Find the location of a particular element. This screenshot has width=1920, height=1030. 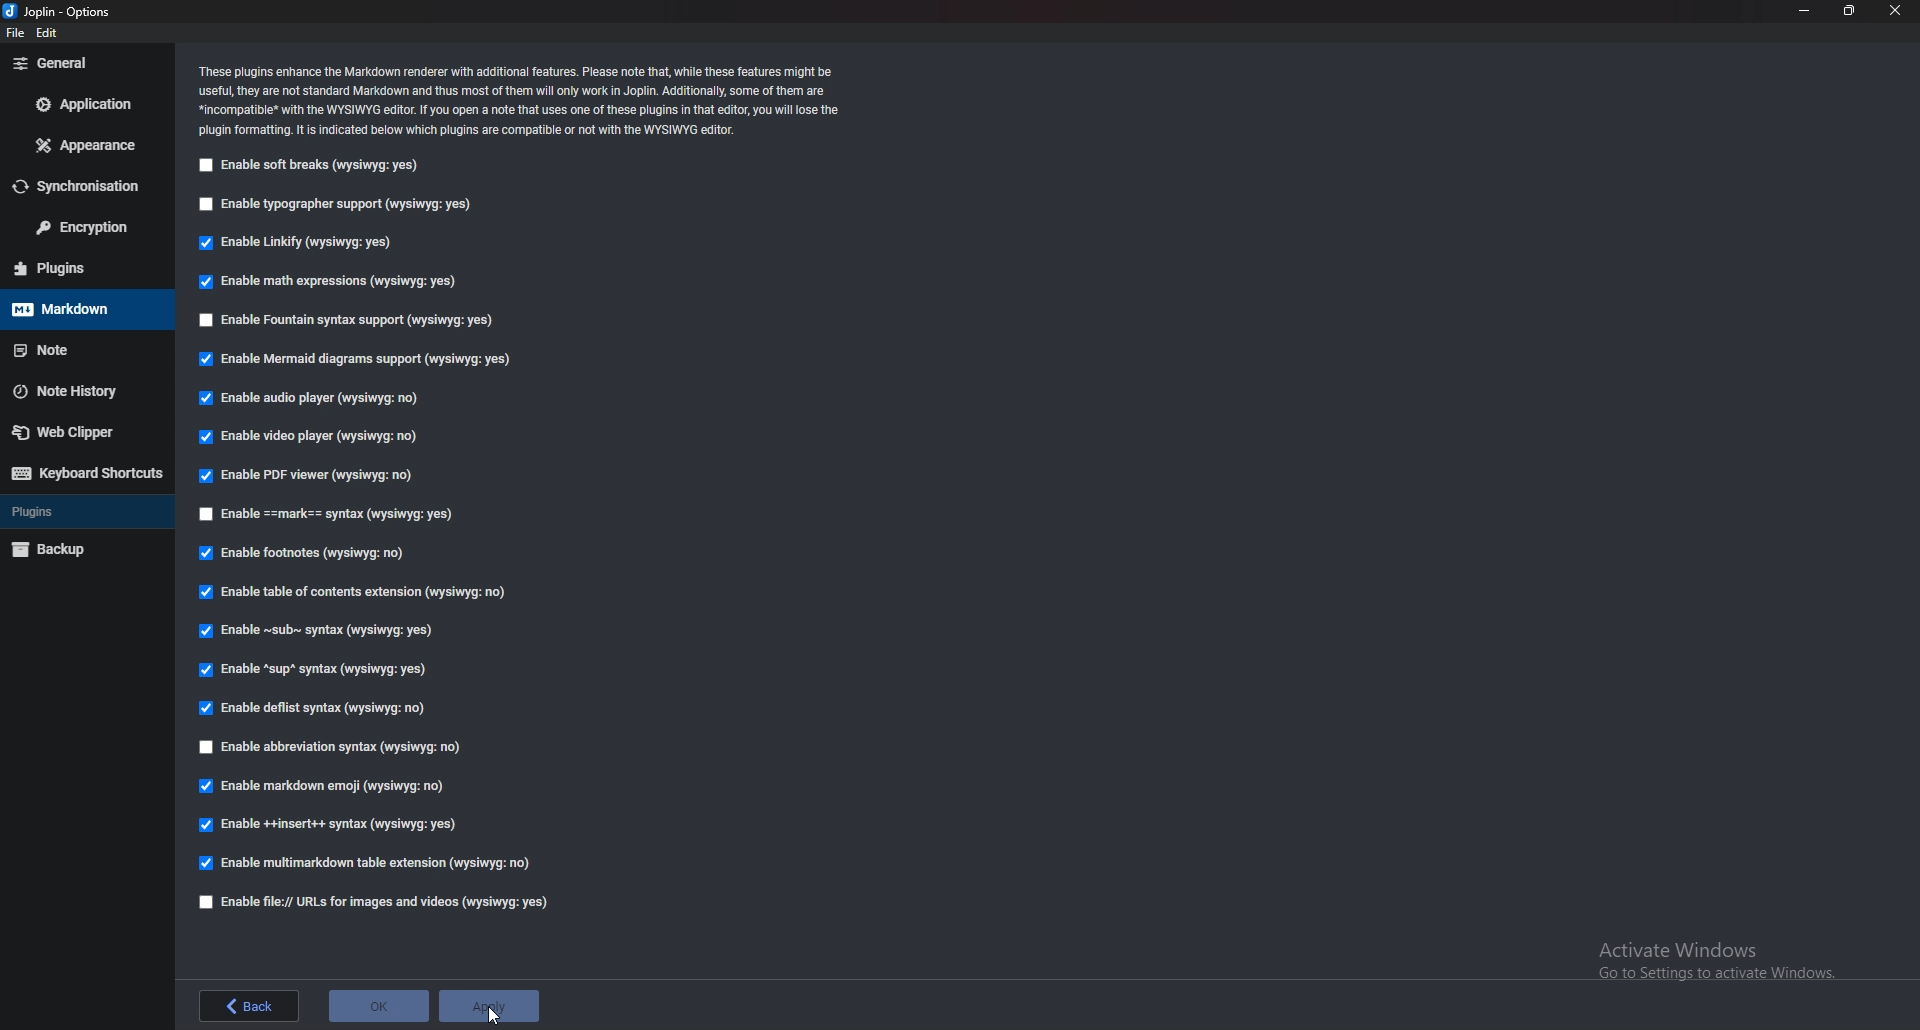

Encryption is located at coordinates (83, 226).